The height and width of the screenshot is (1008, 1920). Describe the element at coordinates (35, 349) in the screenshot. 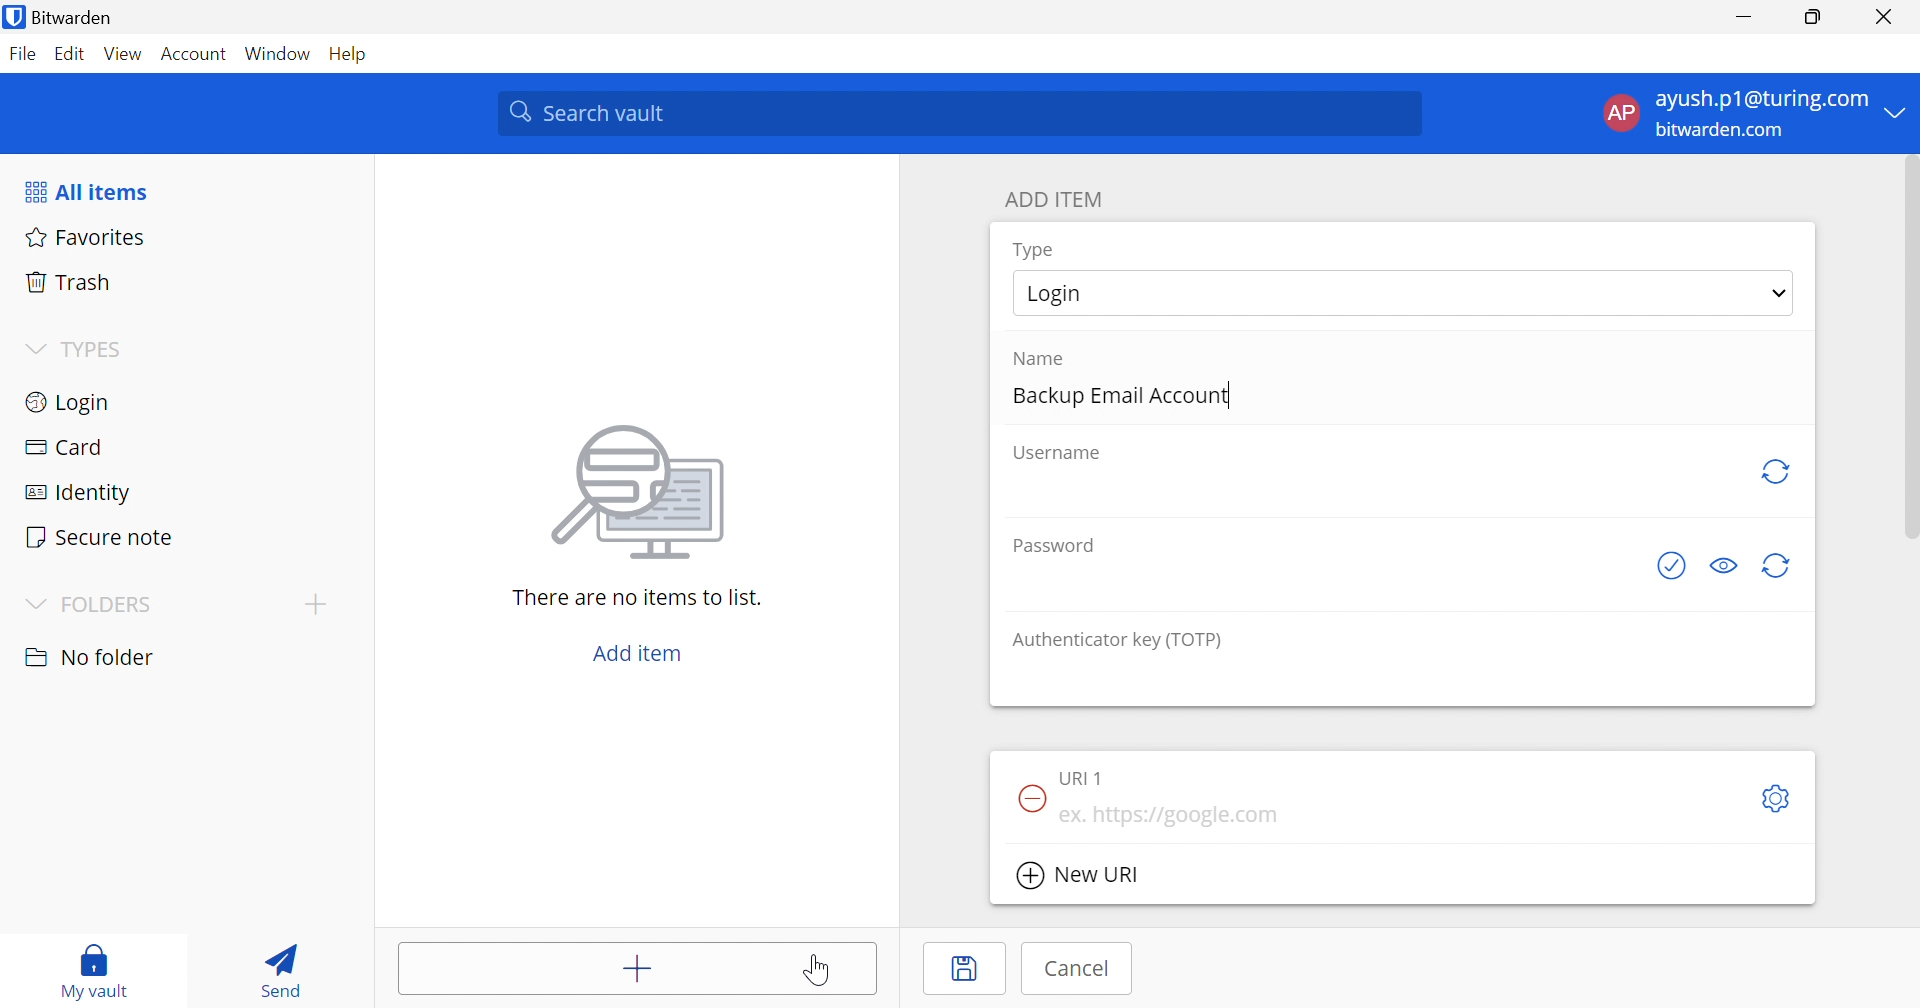

I see `Drop Down` at that location.